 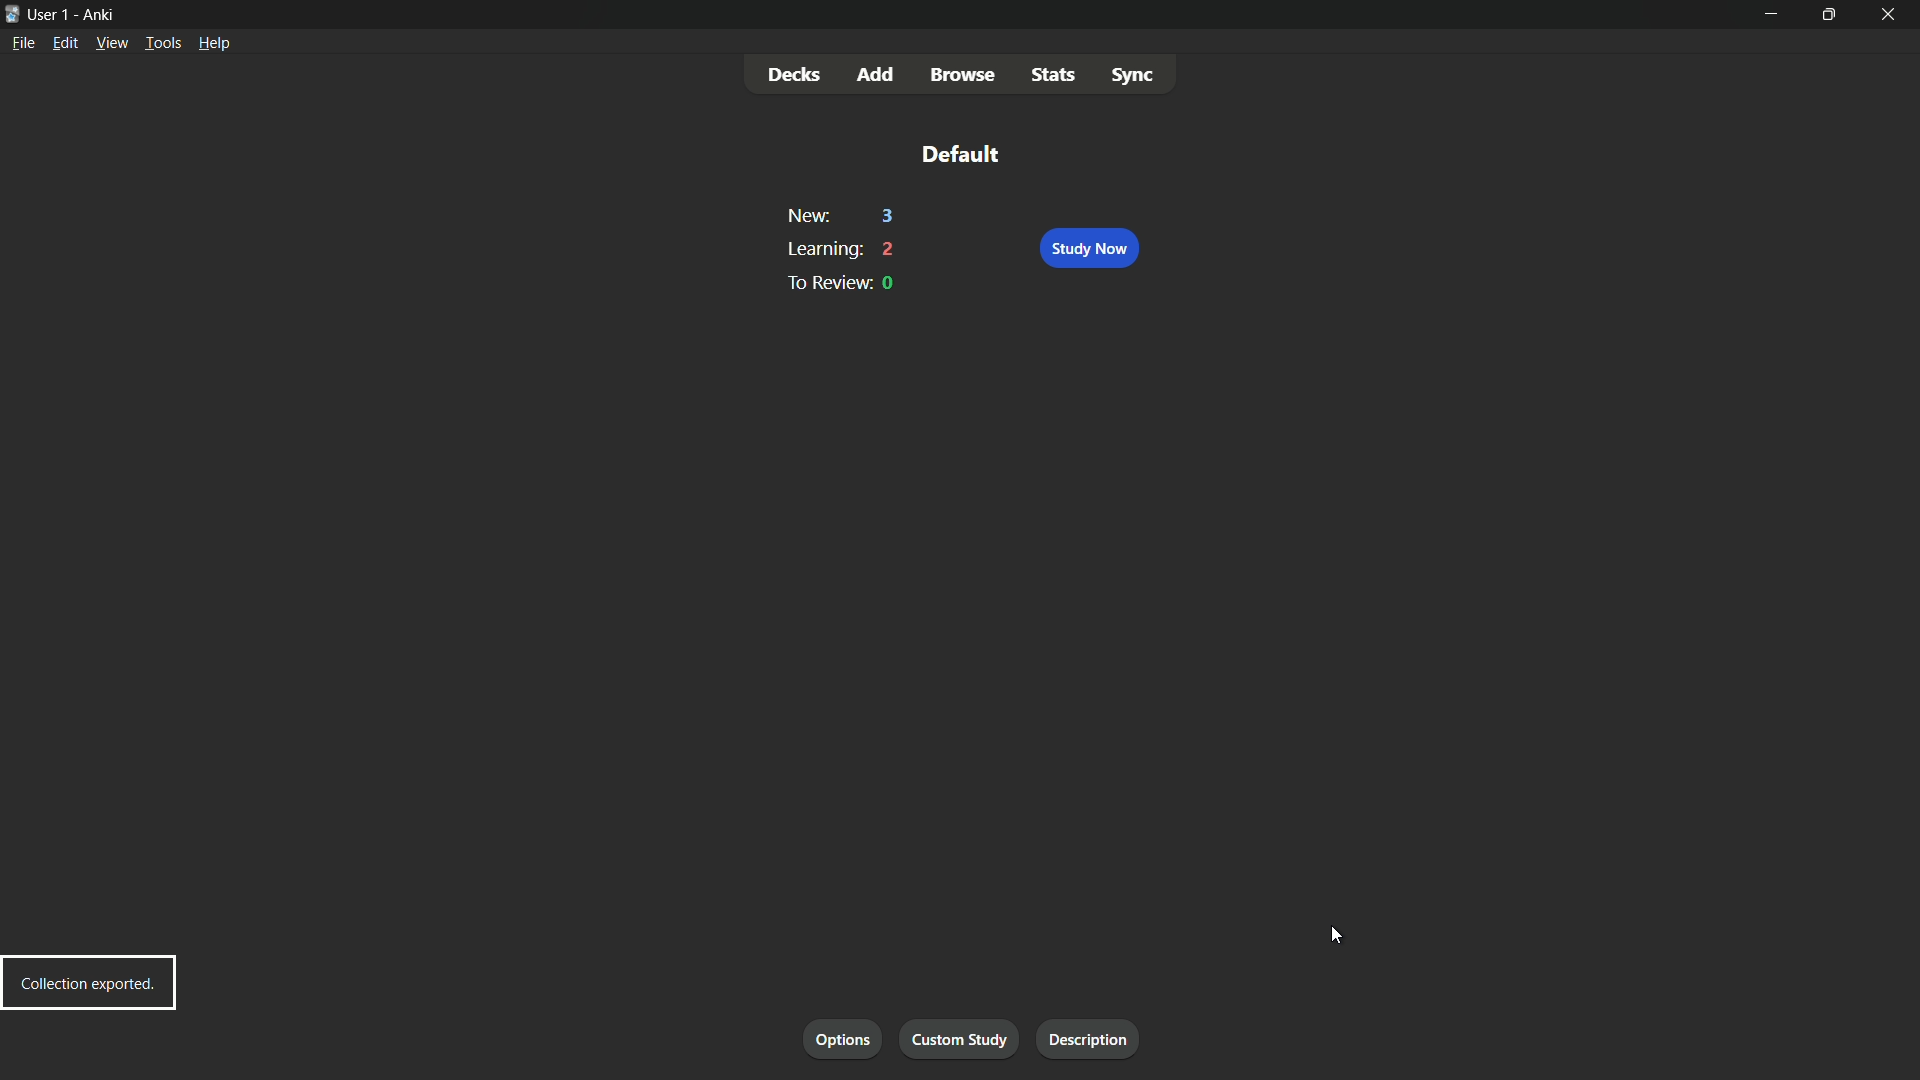 I want to click on decks, so click(x=795, y=75).